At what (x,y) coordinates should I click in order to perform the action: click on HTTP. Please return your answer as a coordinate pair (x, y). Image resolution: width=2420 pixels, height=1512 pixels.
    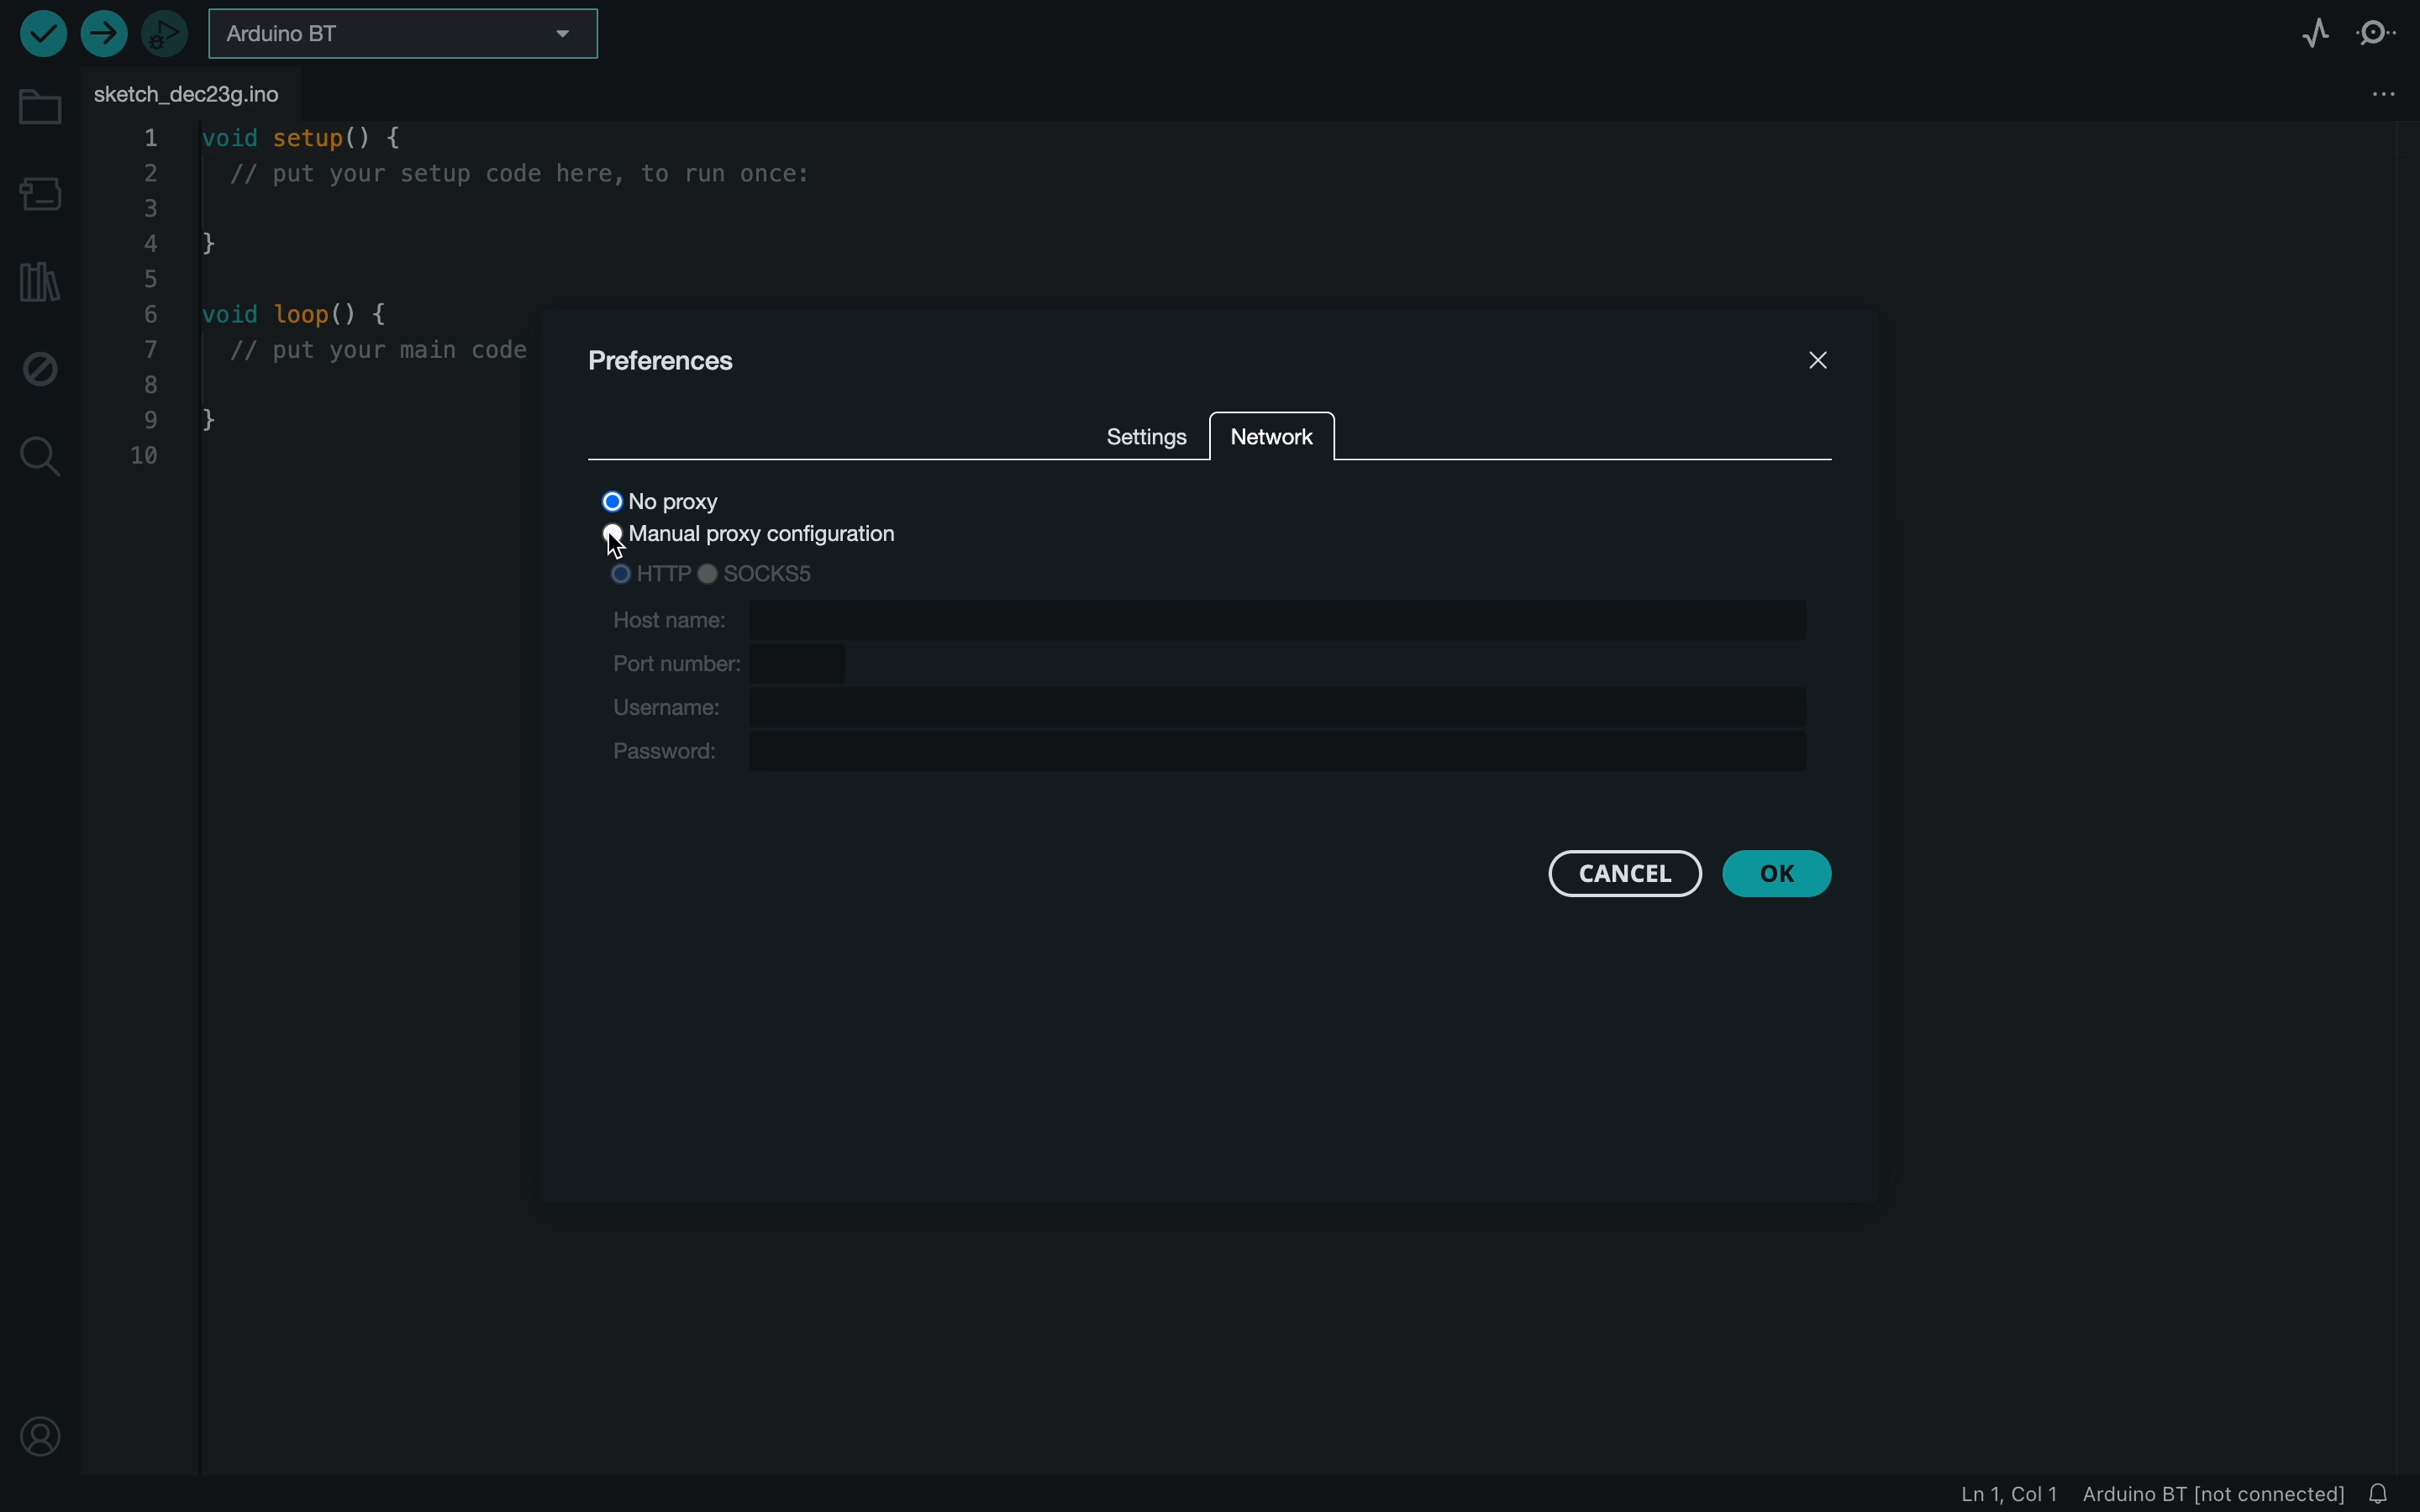
    Looking at the image, I should click on (648, 571).